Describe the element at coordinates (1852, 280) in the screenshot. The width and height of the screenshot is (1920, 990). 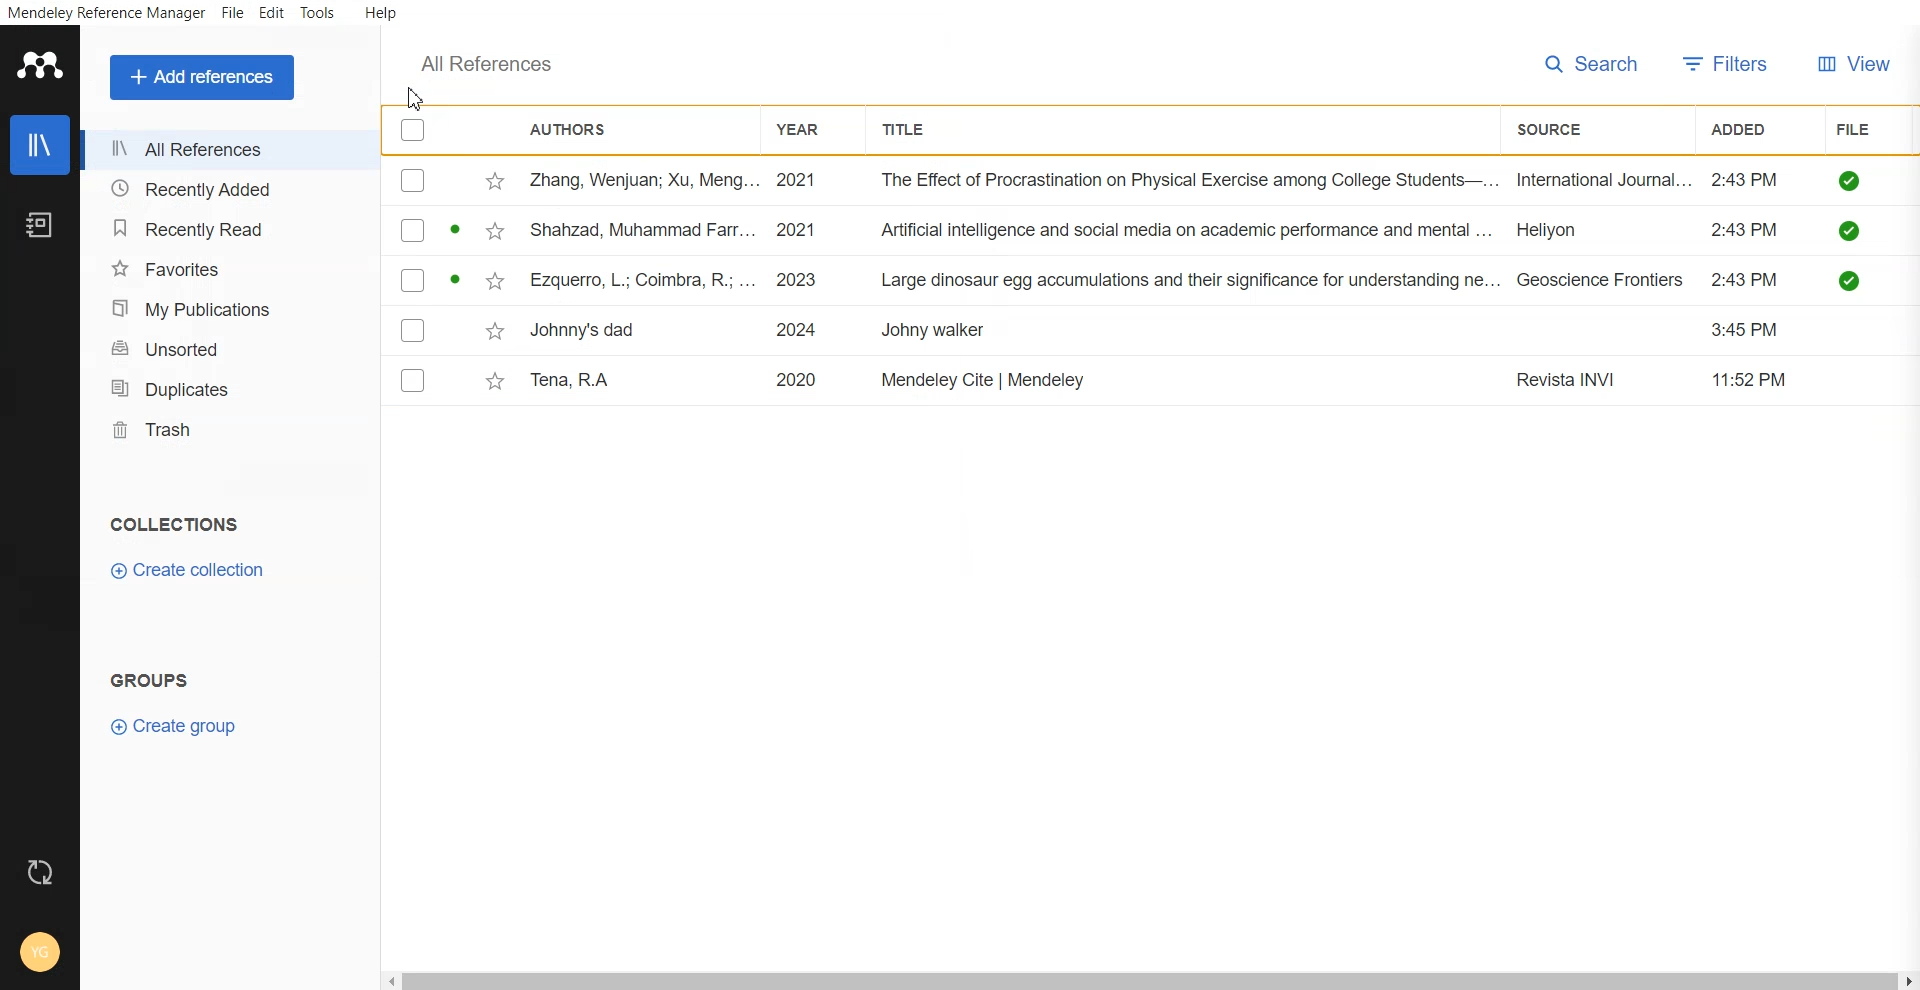
I see `saved` at that location.